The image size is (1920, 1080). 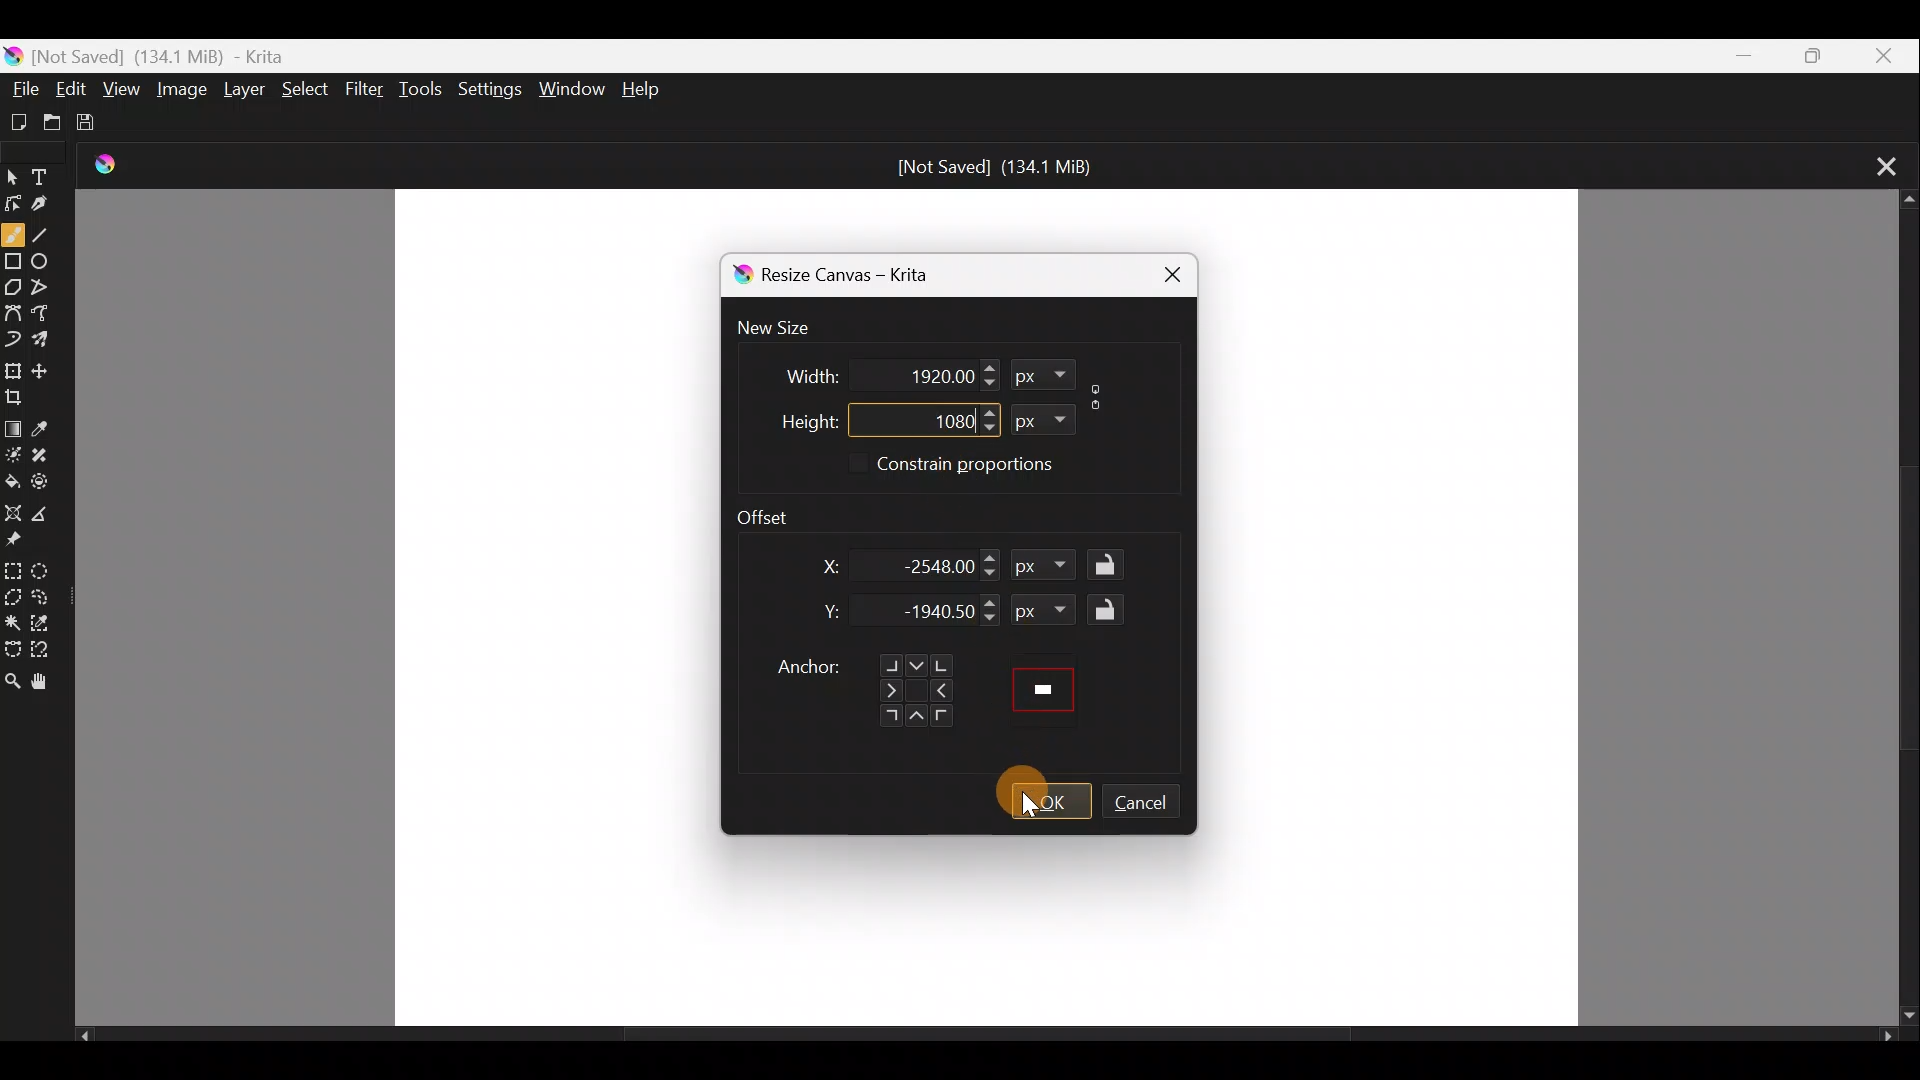 What do you see at coordinates (1050, 690) in the screenshot?
I see `Preview` at bounding box center [1050, 690].